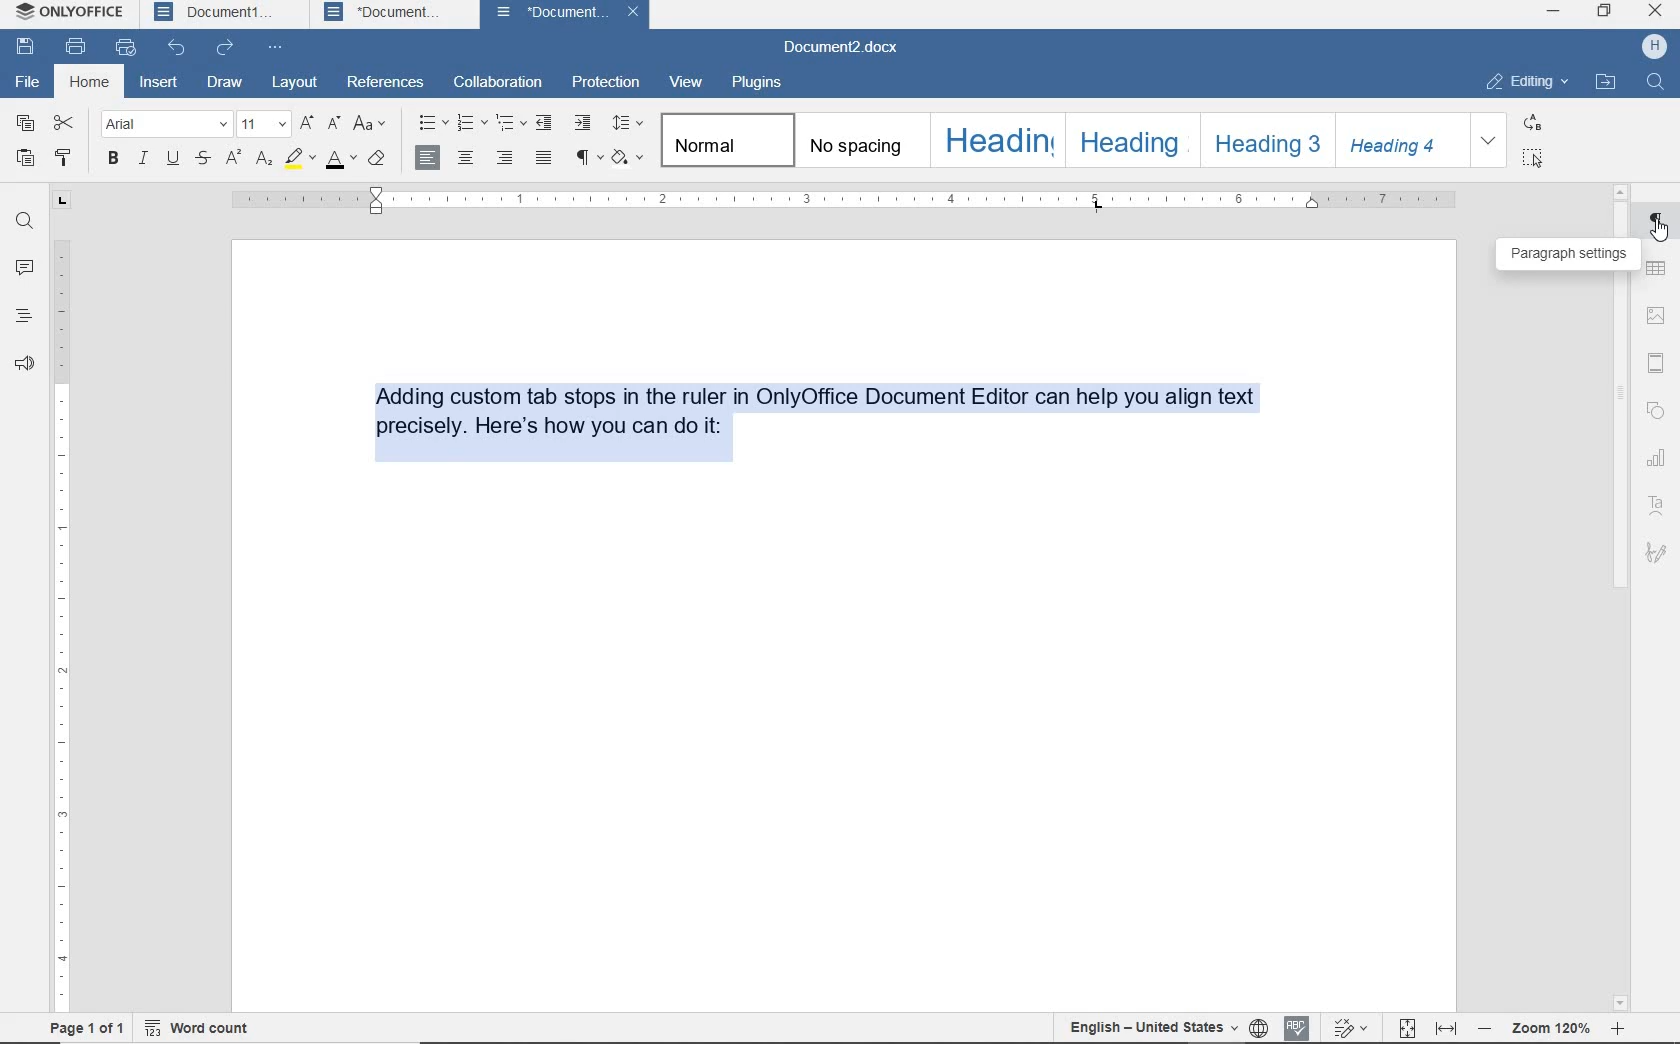 This screenshot has width=1680, height=1044. Describe the element at coordinates (217, 13) in the screenshot. I see `Document1 tab` at that location.